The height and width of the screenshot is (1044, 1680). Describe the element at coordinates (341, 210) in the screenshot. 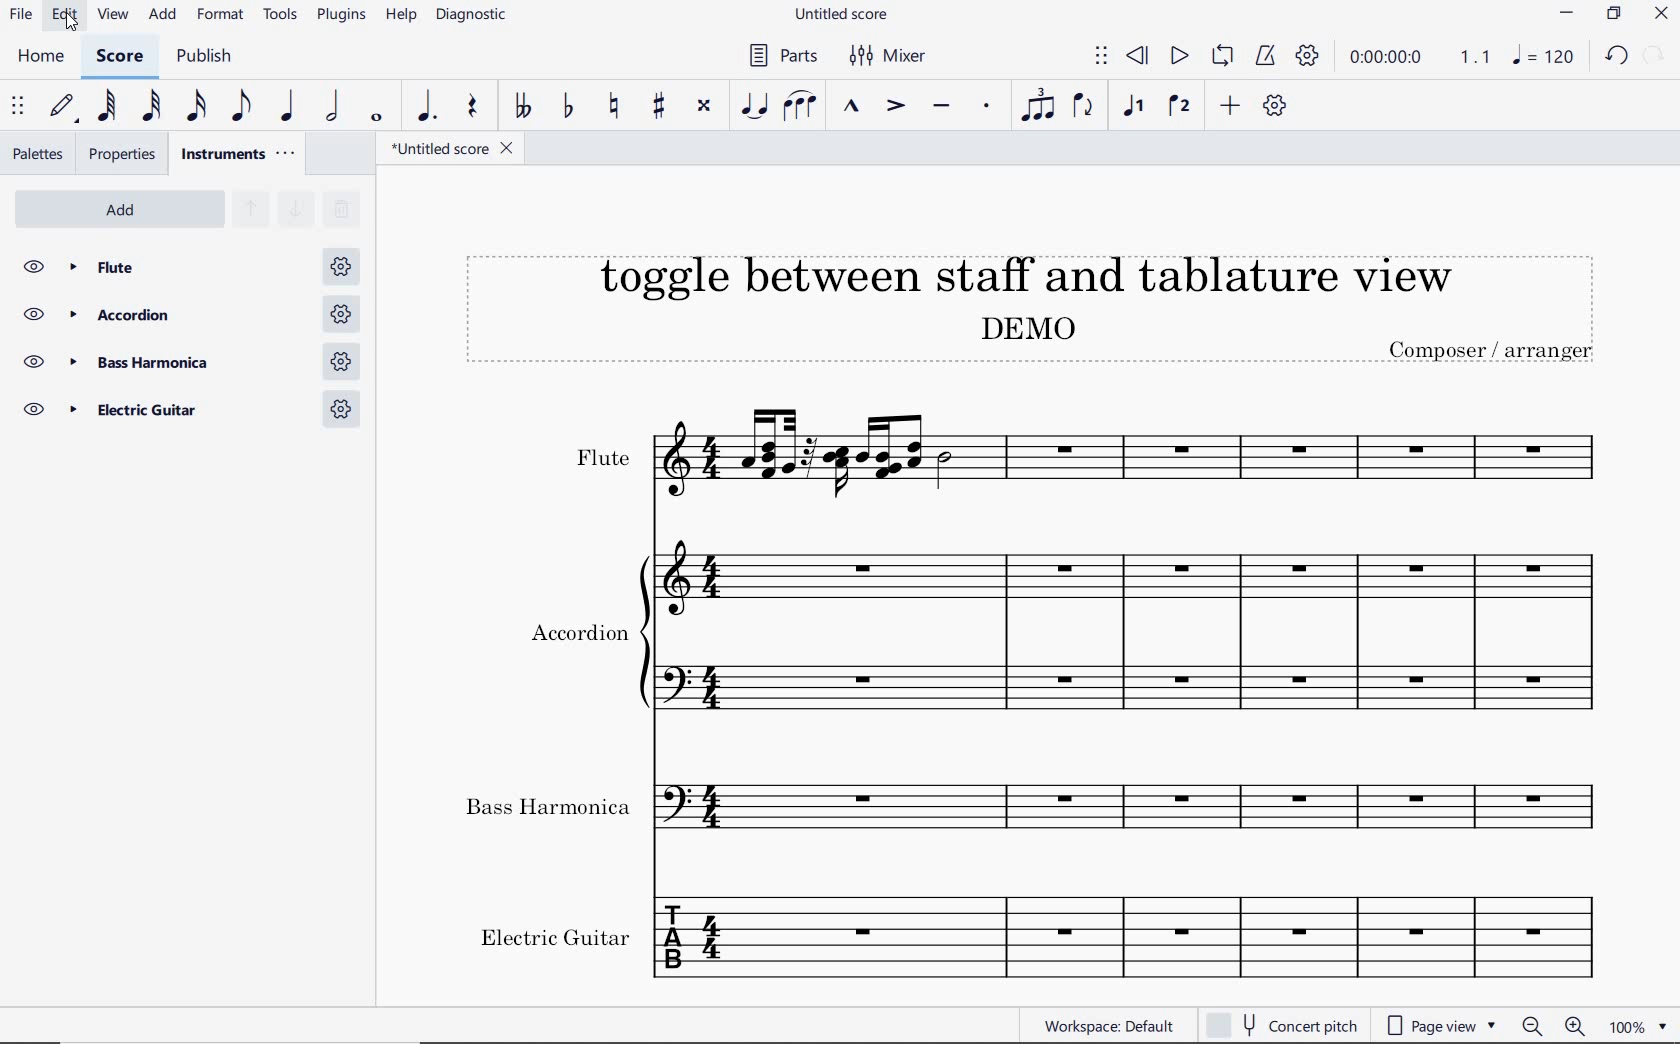

I see `REMOVE SELECTED INSTRUMENTS` at that location.